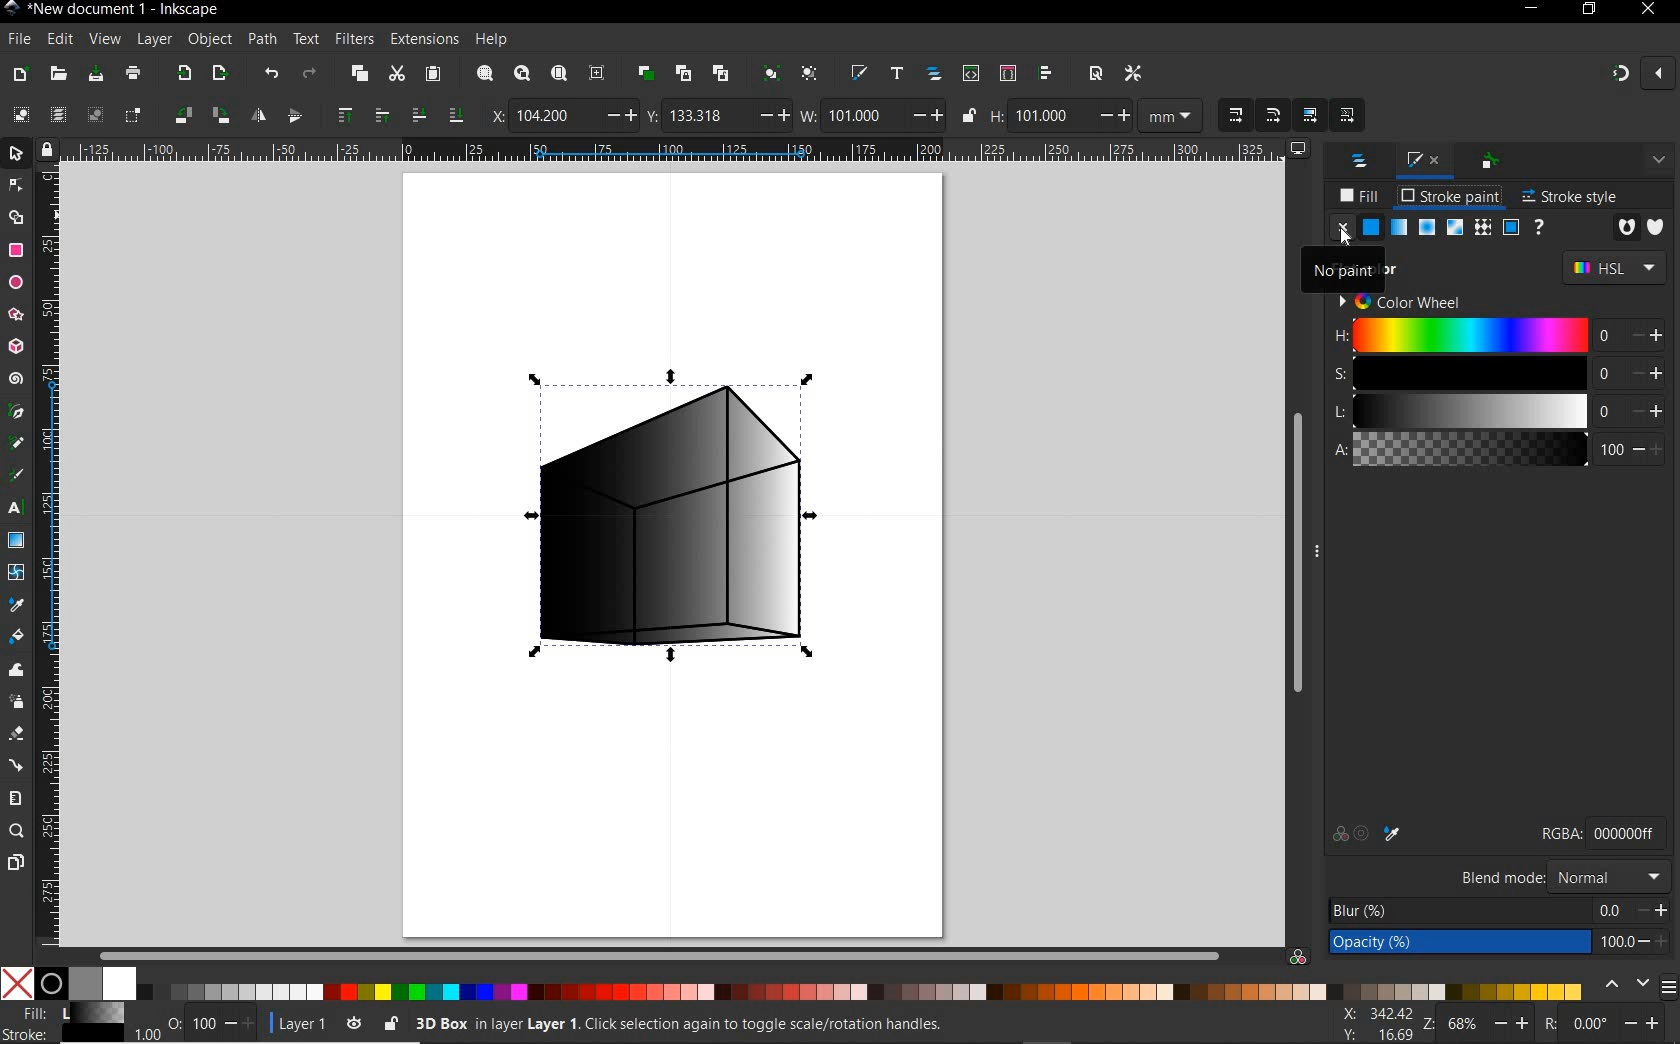  I want to click on CALLIGRAPHY TOOL, so click(16, 477).